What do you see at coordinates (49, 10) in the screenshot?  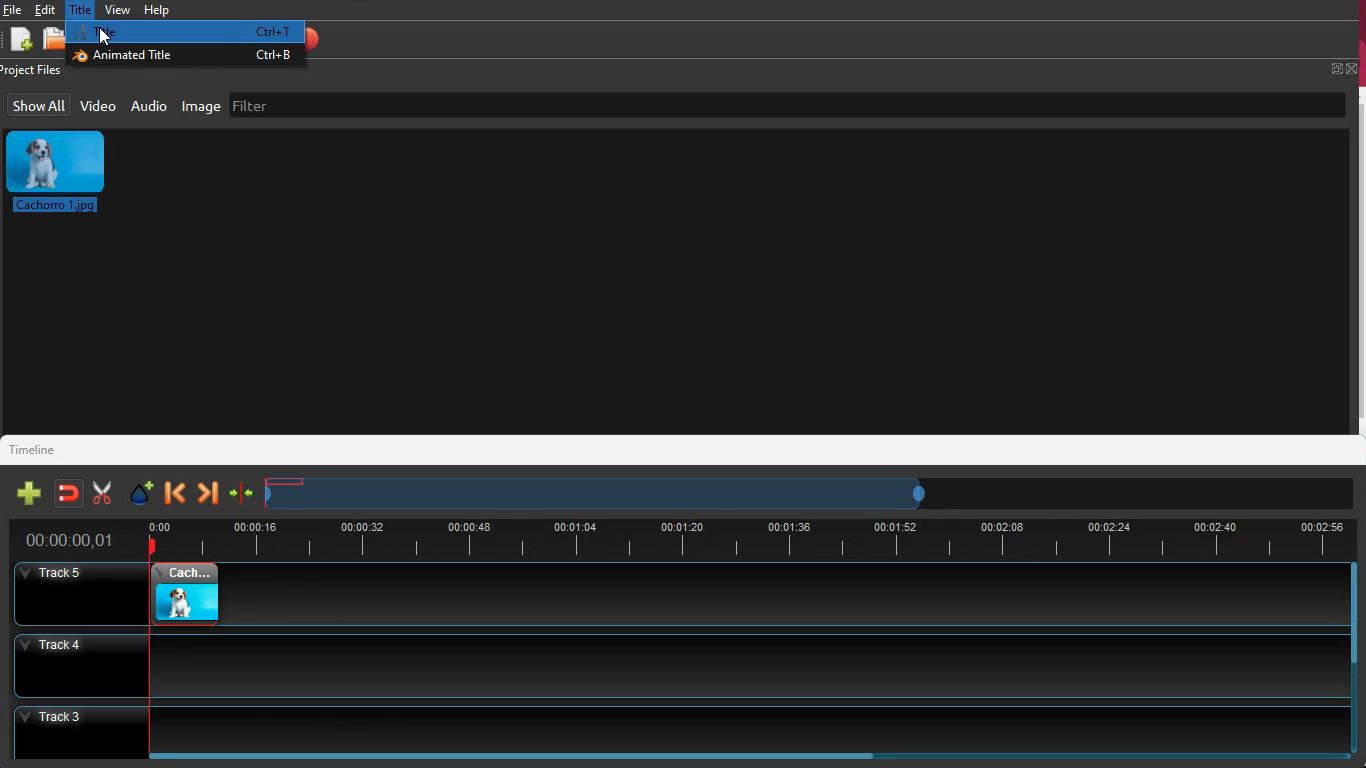 I see `edit` at bounding box center [49, 10].